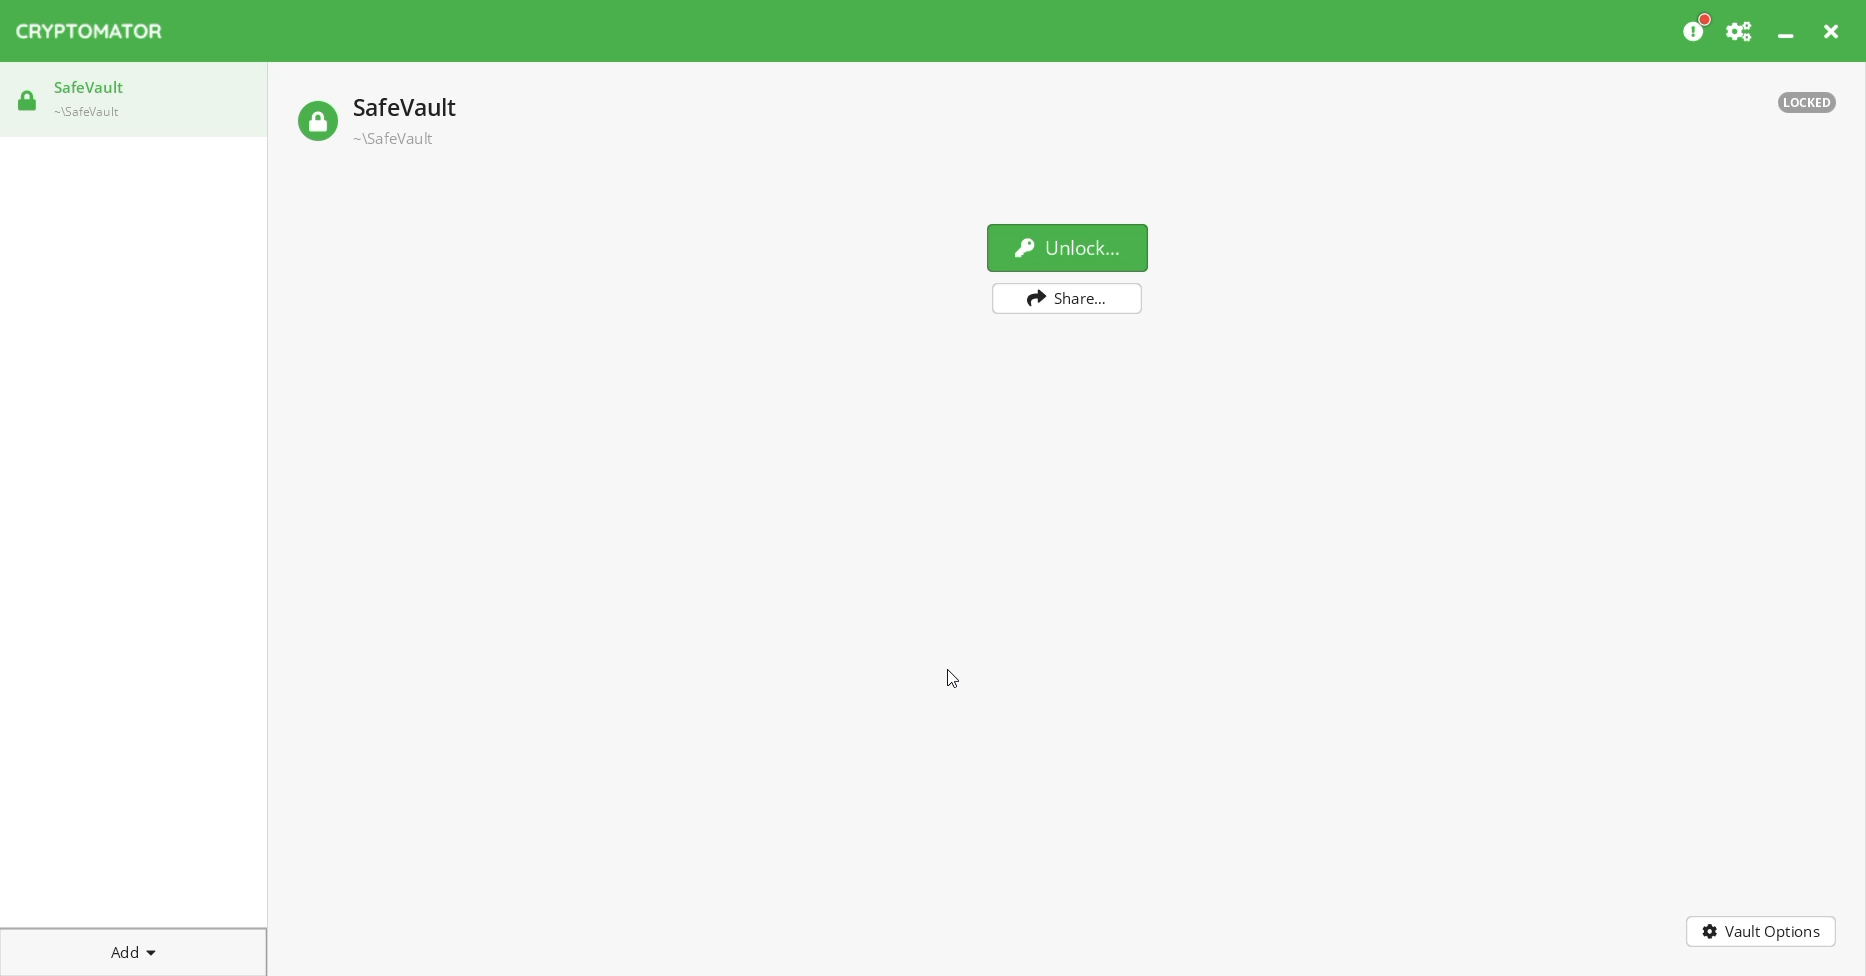 The image size is (1866, 976). What do you see at coordinates (953, 680) in the screenshot?
I see `Cursor` at bounding box center [953, 680].